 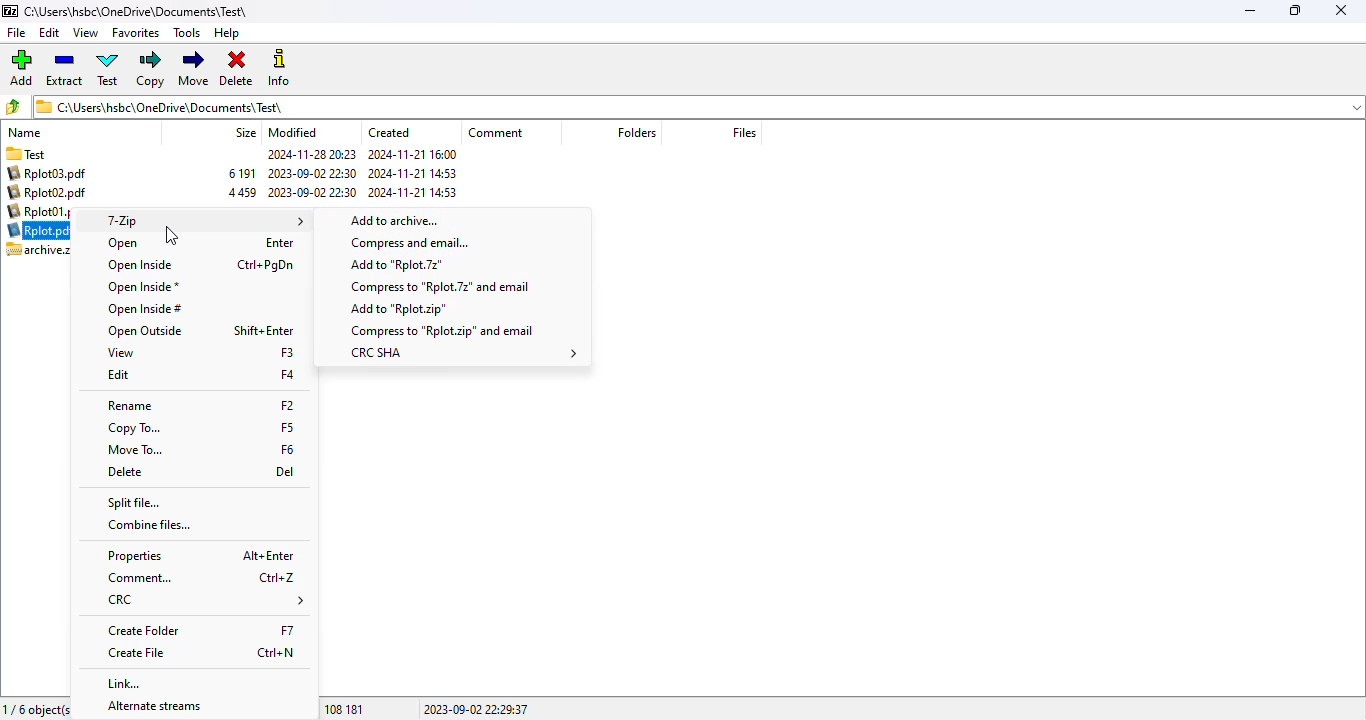 I want to click on tools, so click(x=188, y=33).